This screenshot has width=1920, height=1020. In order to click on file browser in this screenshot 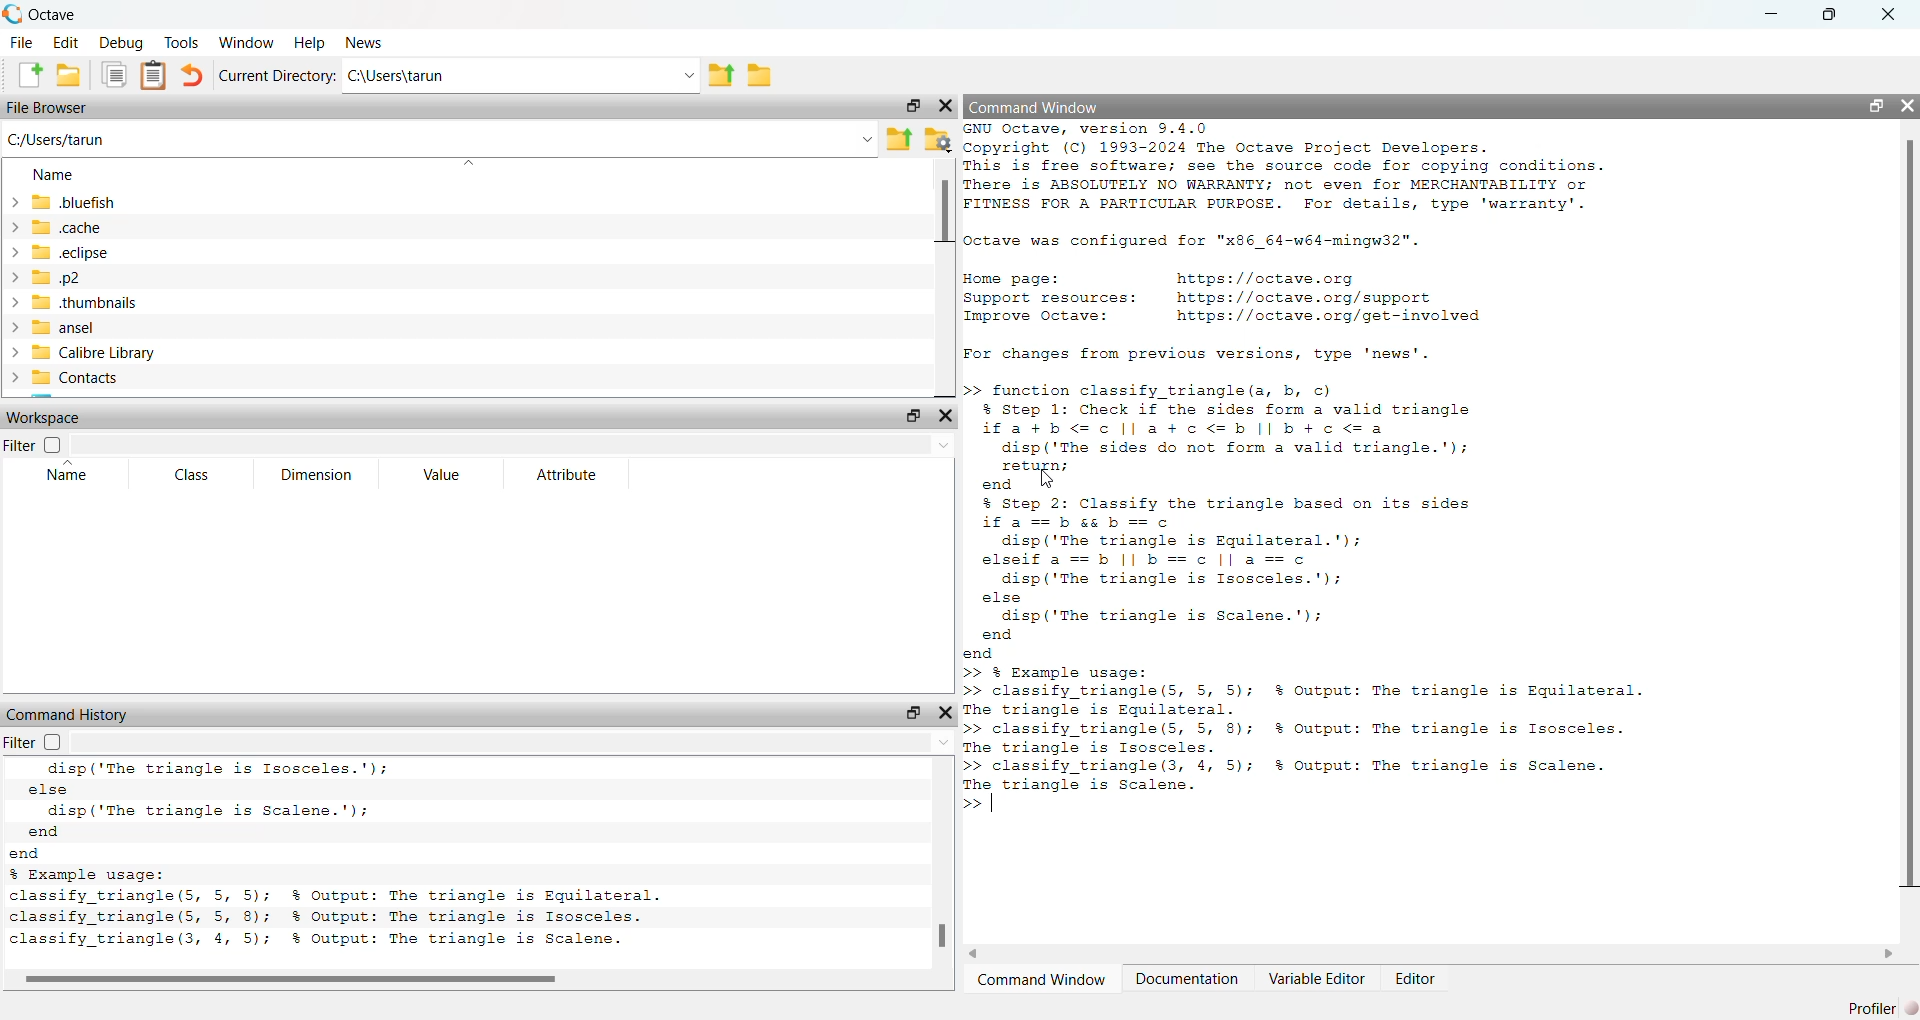, I will do `click(49, 109)`.